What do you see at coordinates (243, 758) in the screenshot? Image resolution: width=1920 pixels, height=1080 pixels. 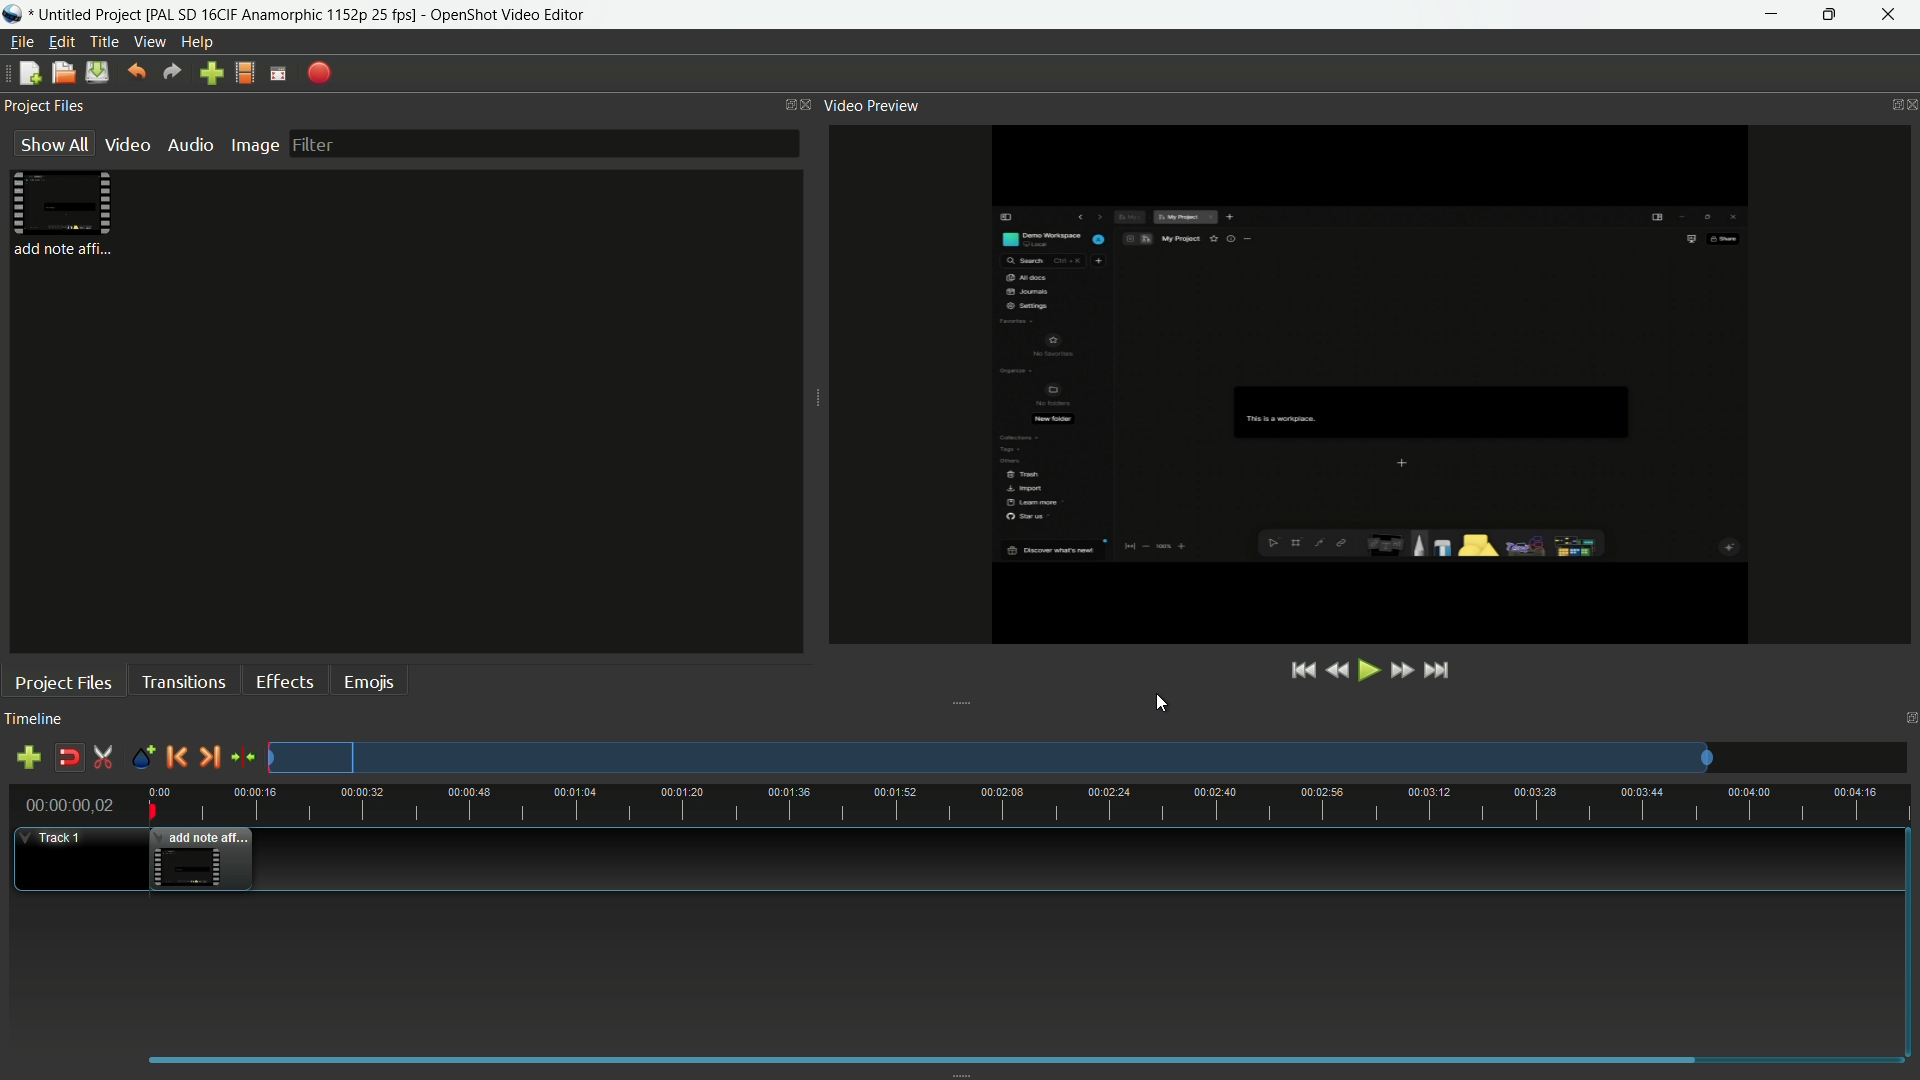 I see `center the timeline on the playhead` at bounding box center [243, 758].